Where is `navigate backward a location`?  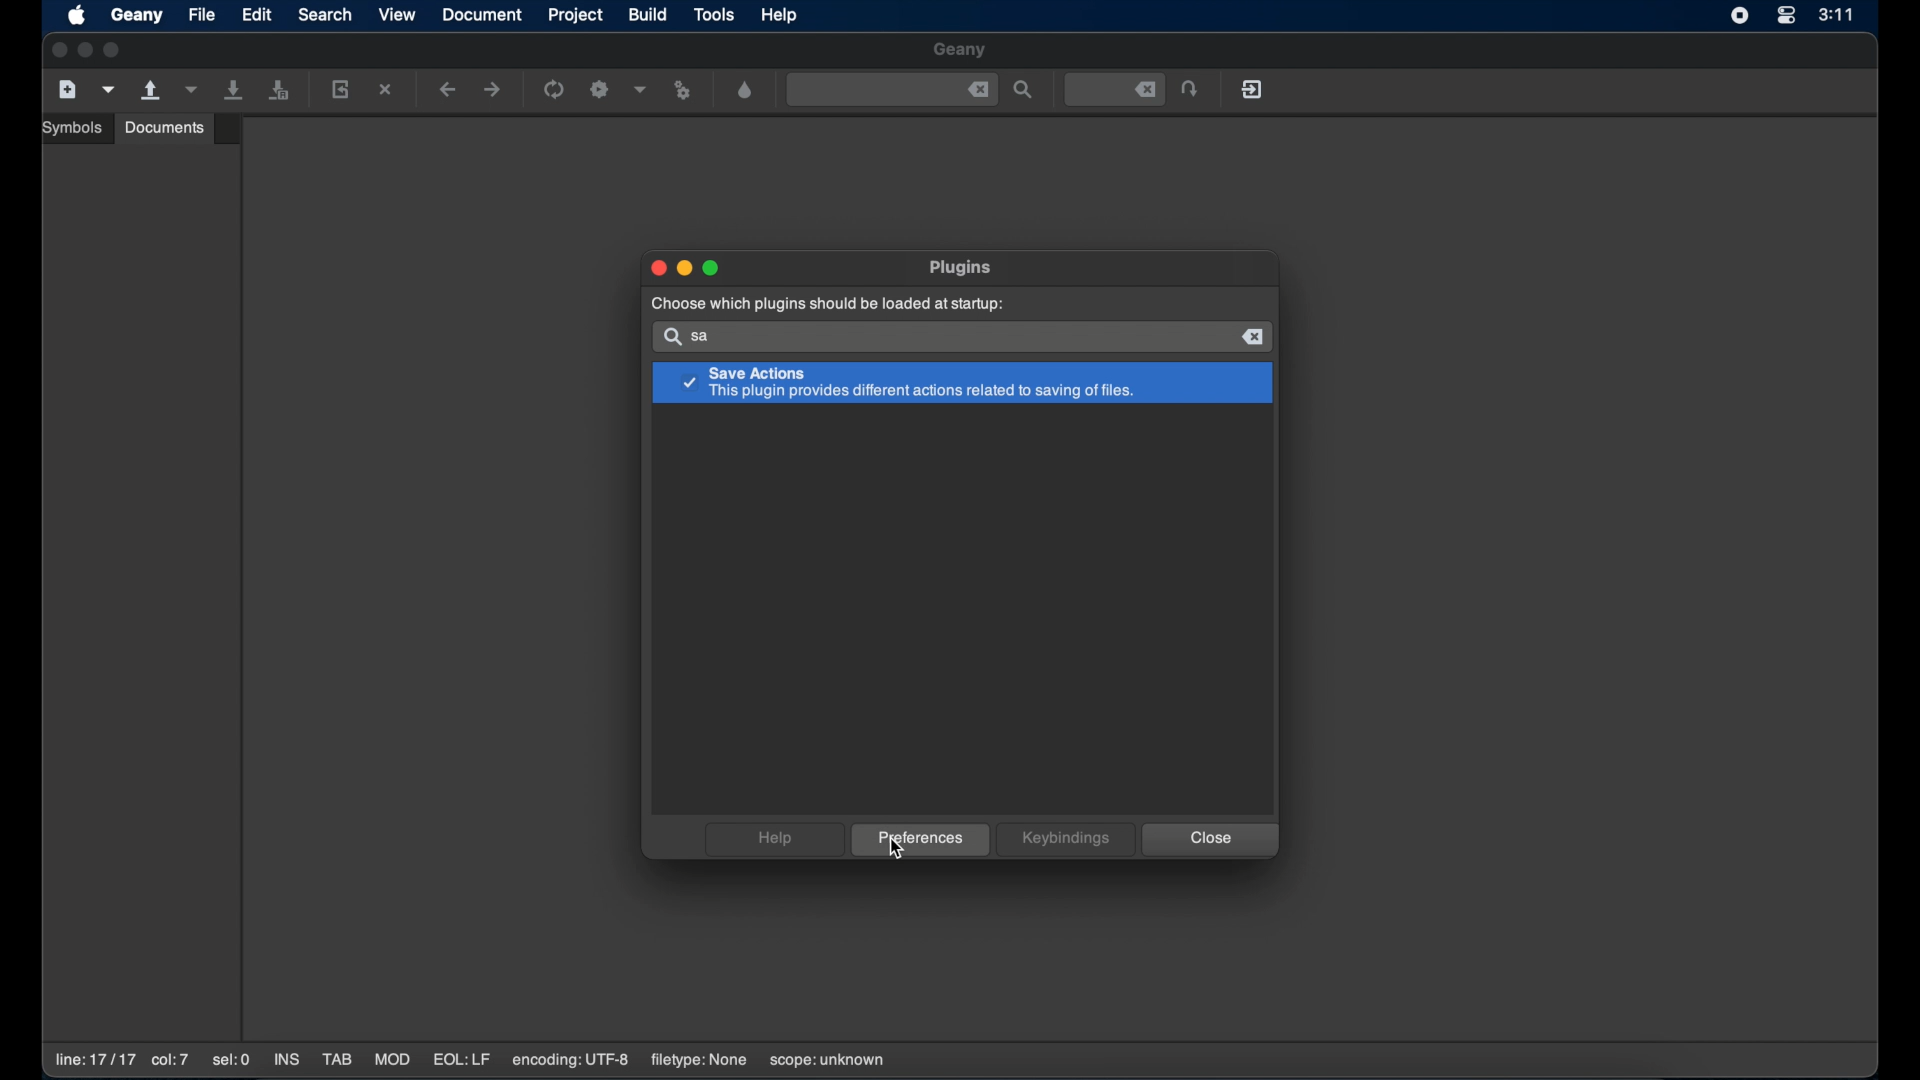
navigate backward a location is located at coordinates (448, 91).